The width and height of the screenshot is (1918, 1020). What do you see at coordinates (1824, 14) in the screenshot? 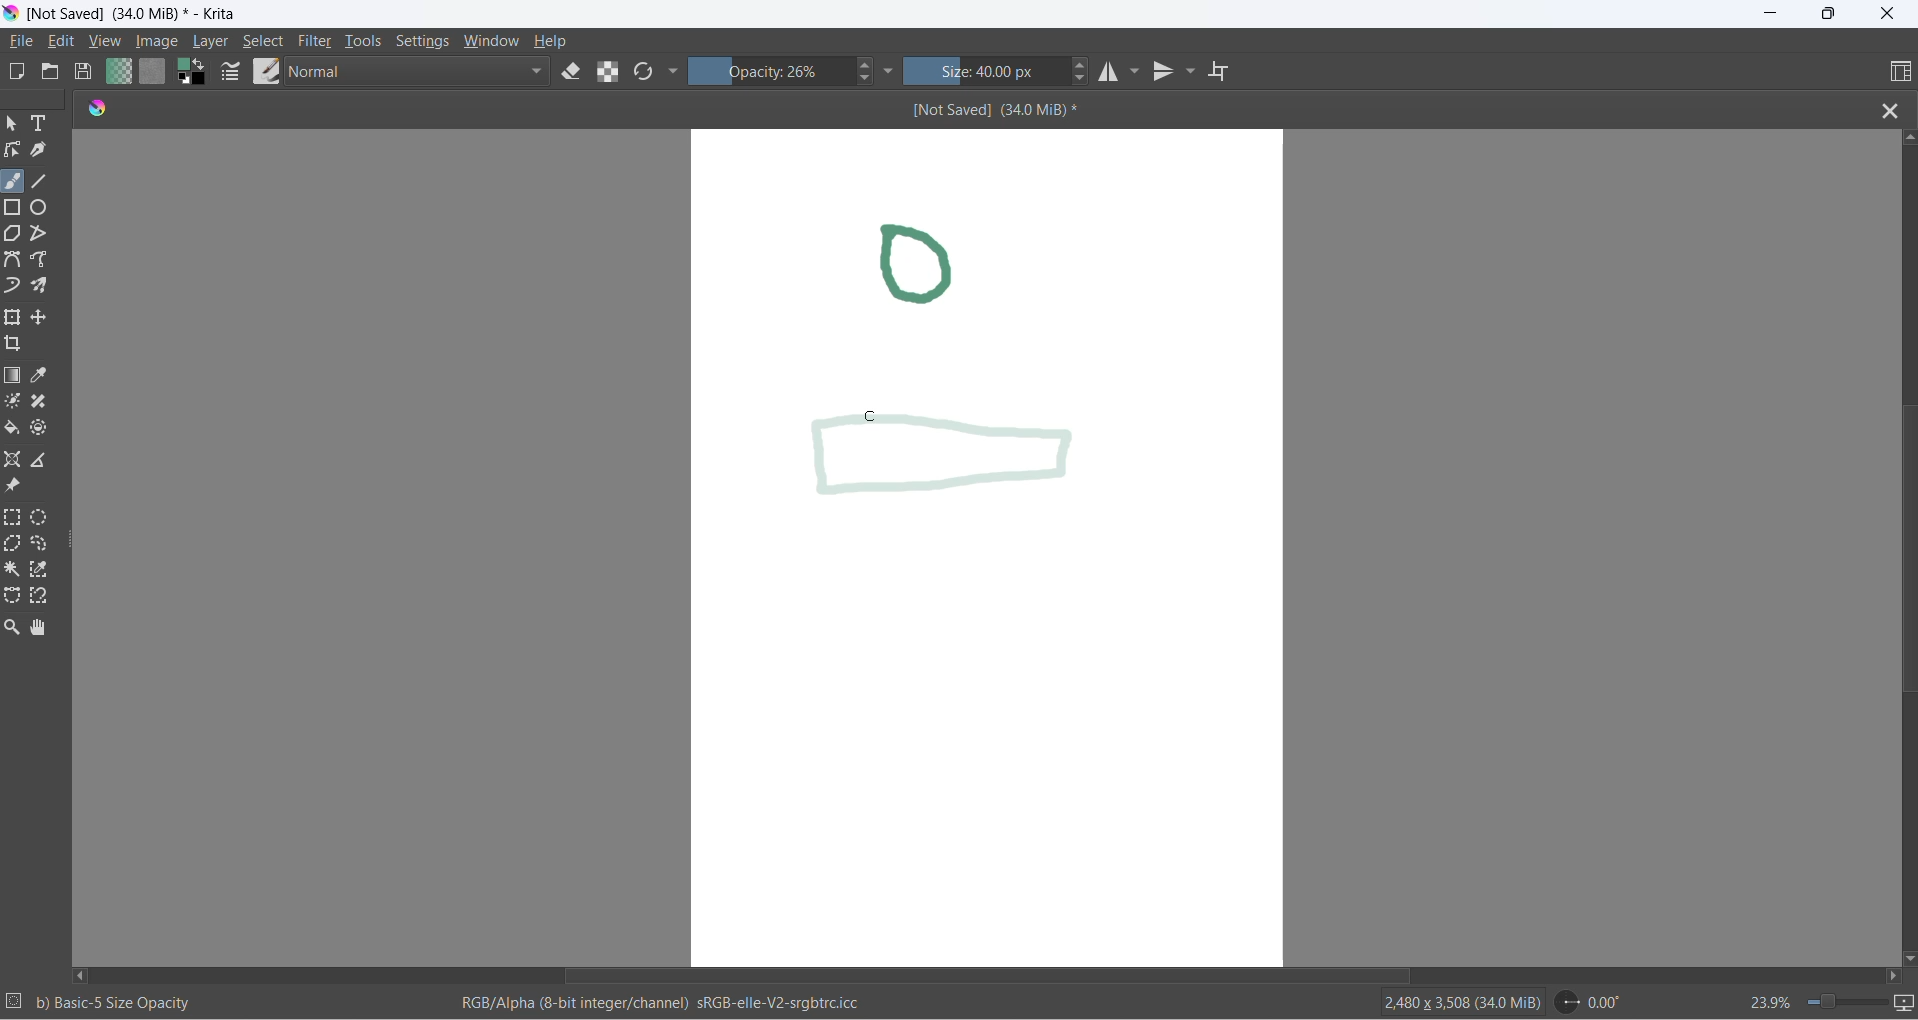
I see `maximize` at bounding box center [1824, 14].